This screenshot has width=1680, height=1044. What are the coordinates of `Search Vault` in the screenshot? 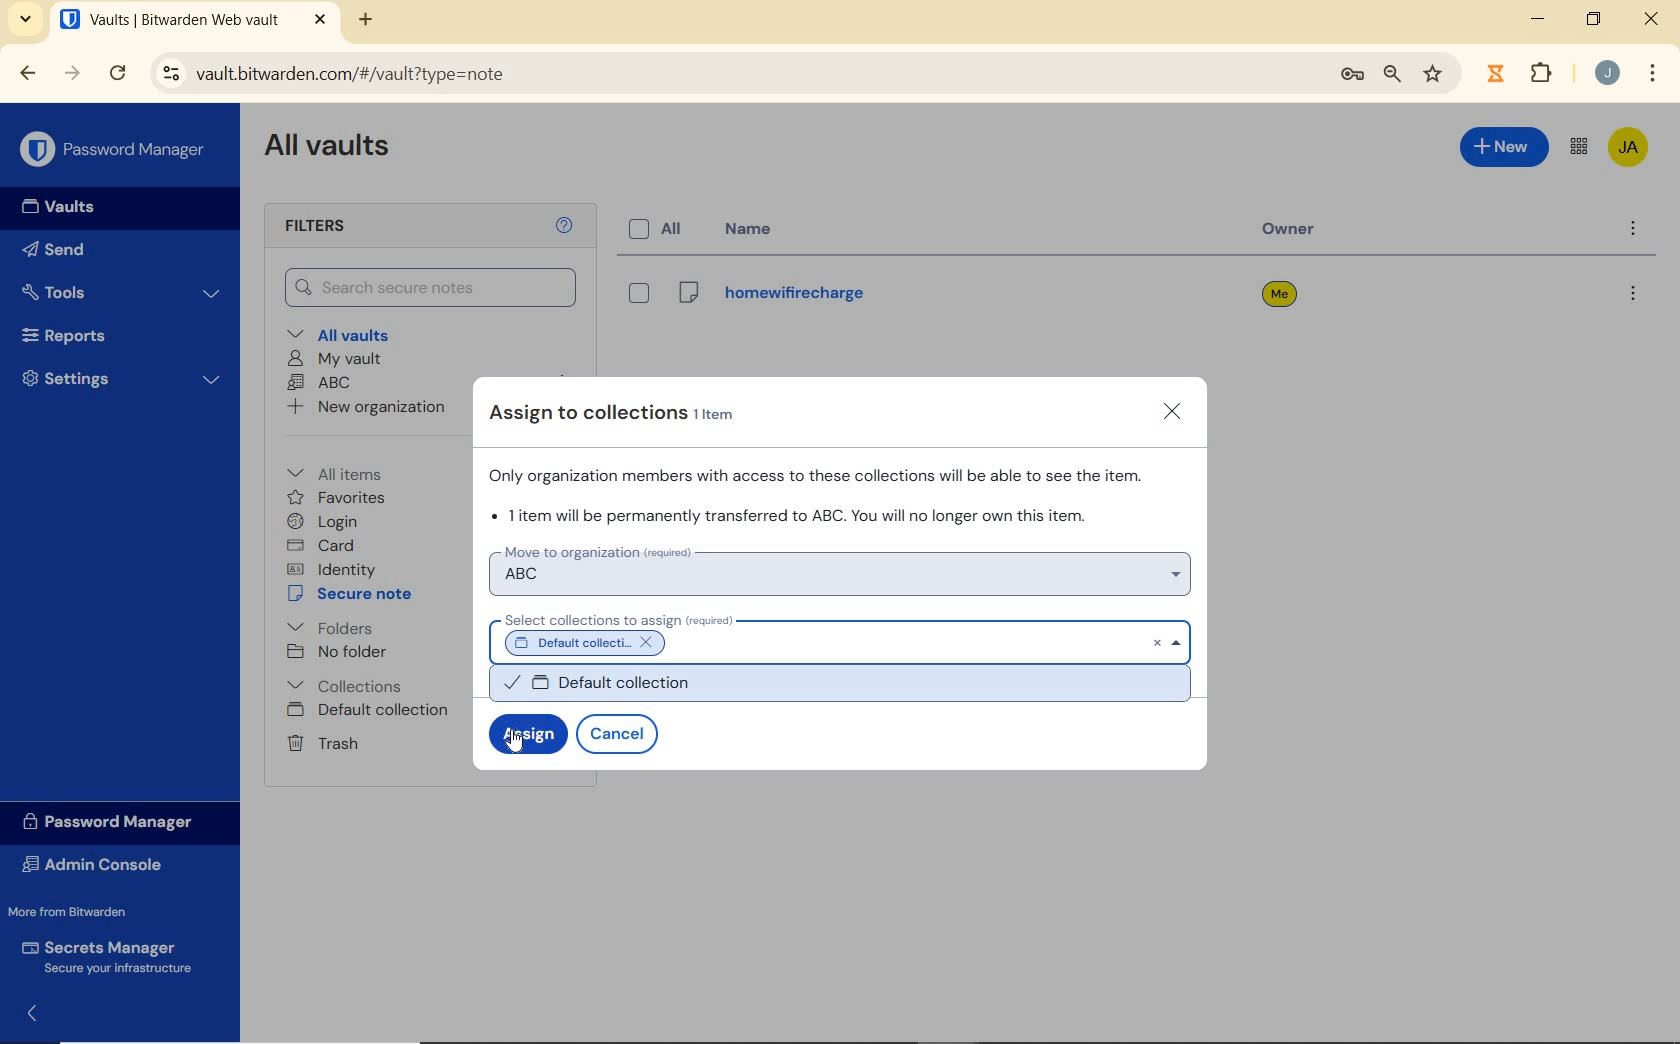 It's located at (431, 289).